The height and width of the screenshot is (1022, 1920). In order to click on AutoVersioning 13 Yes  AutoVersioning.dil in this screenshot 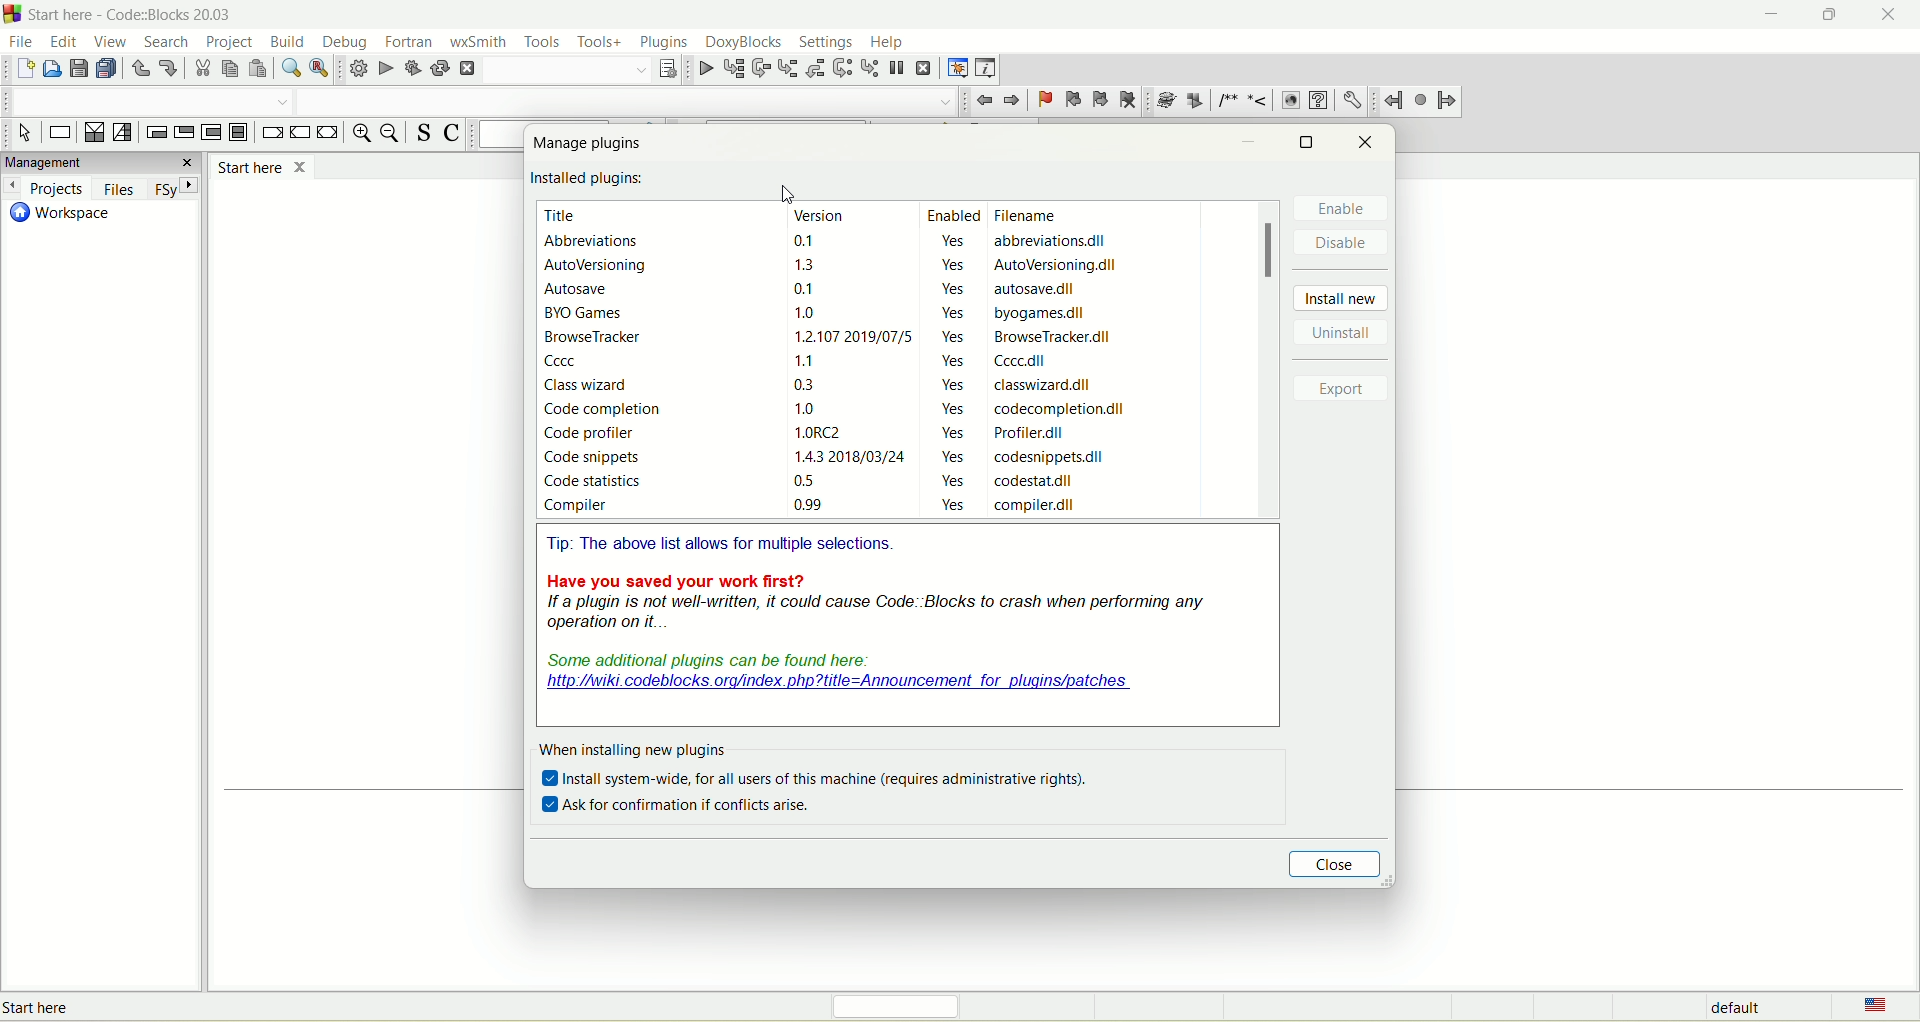, I will do `click(834, 266)`.